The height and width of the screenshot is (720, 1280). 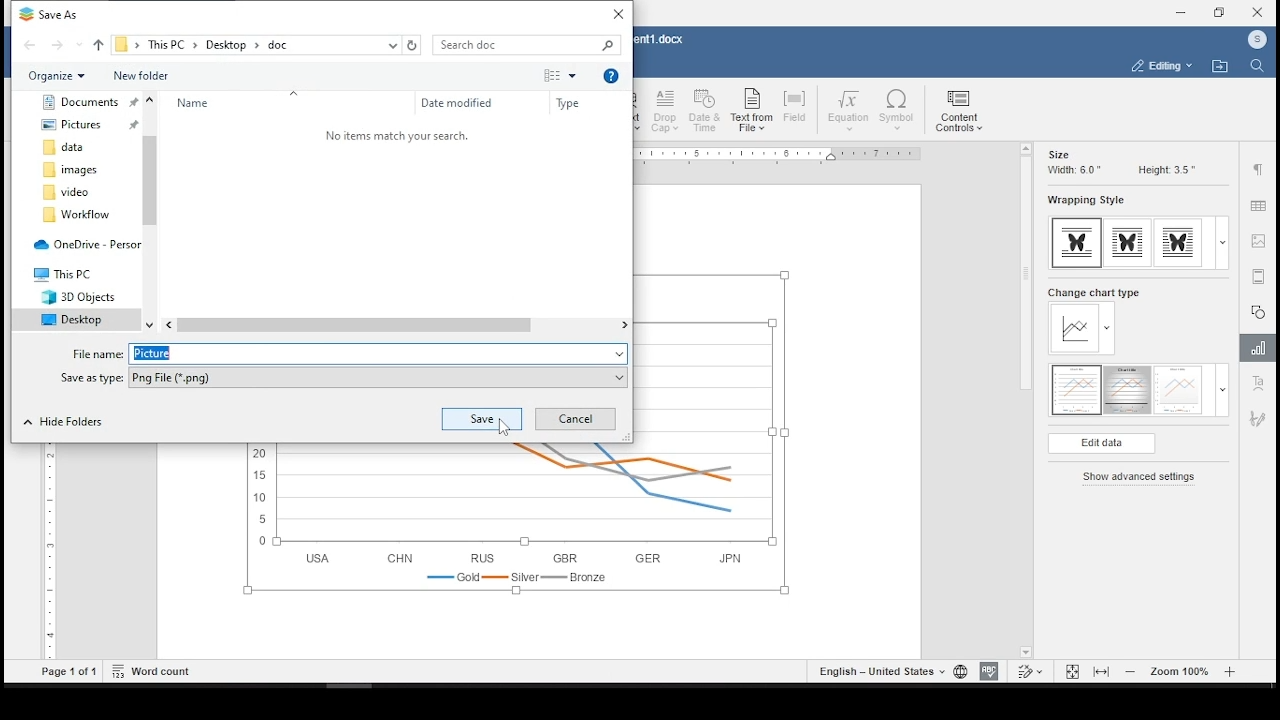 I want to click on 3D Objects, so click(x=77, y=298).